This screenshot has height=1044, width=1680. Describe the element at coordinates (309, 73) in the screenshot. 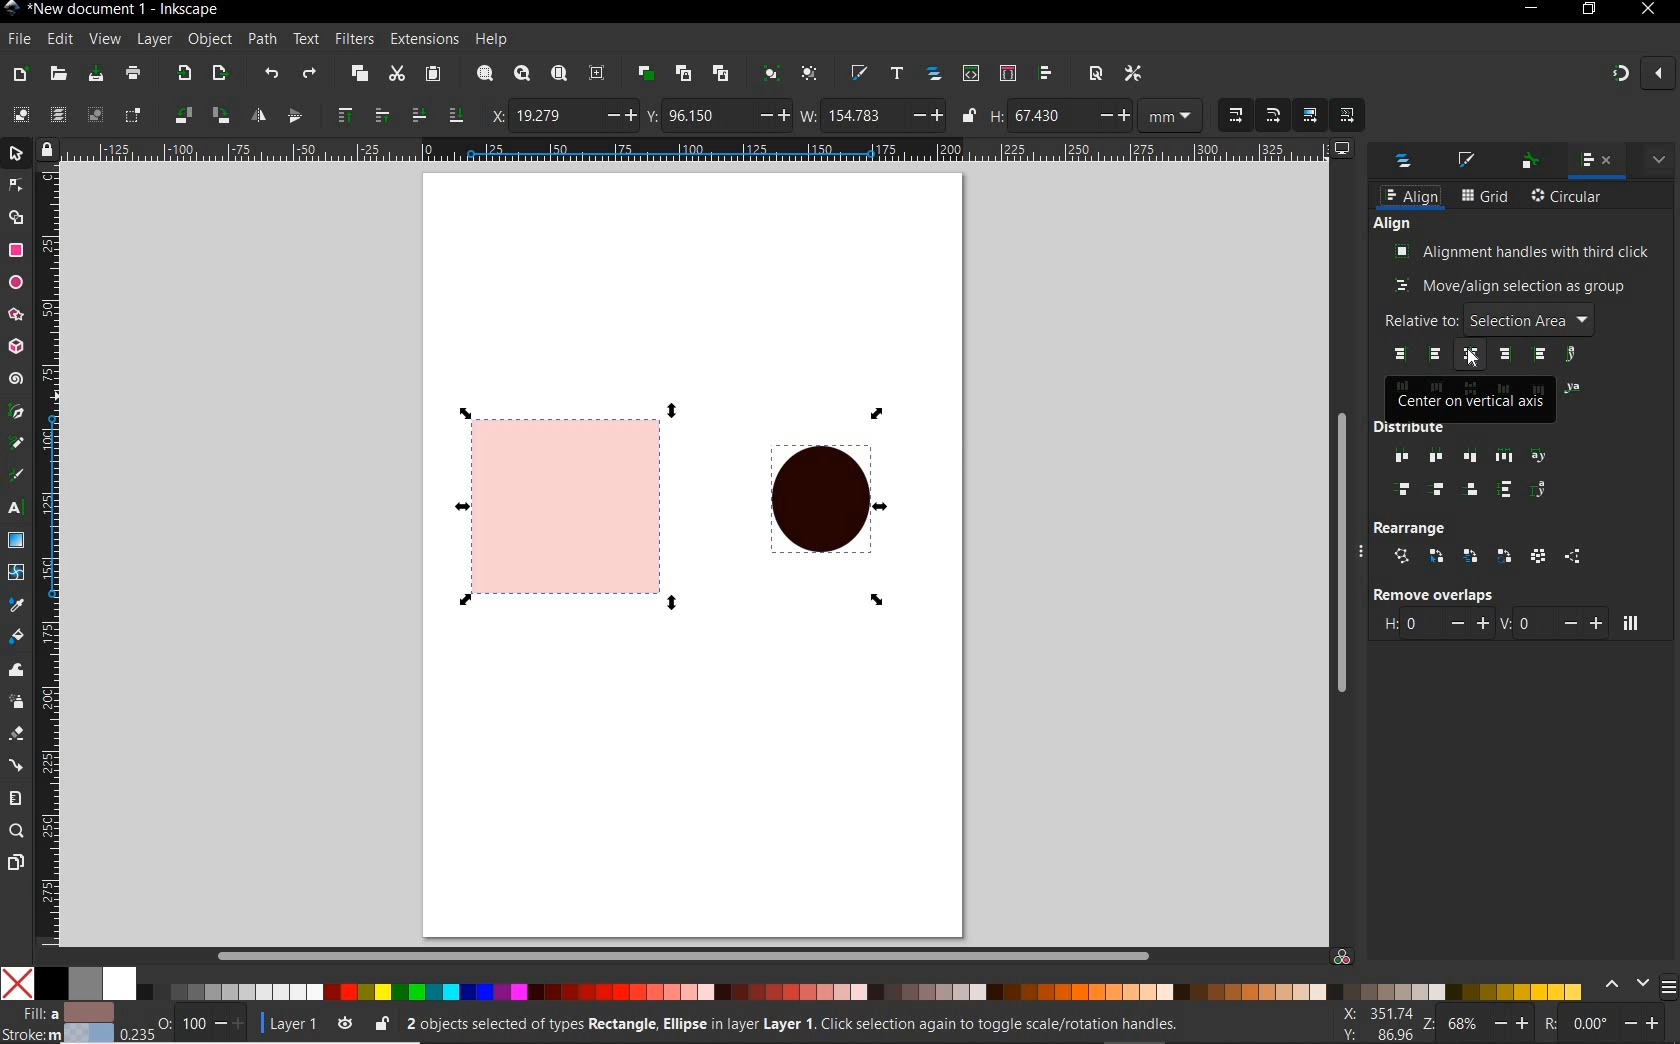

I see `redo` at that location.